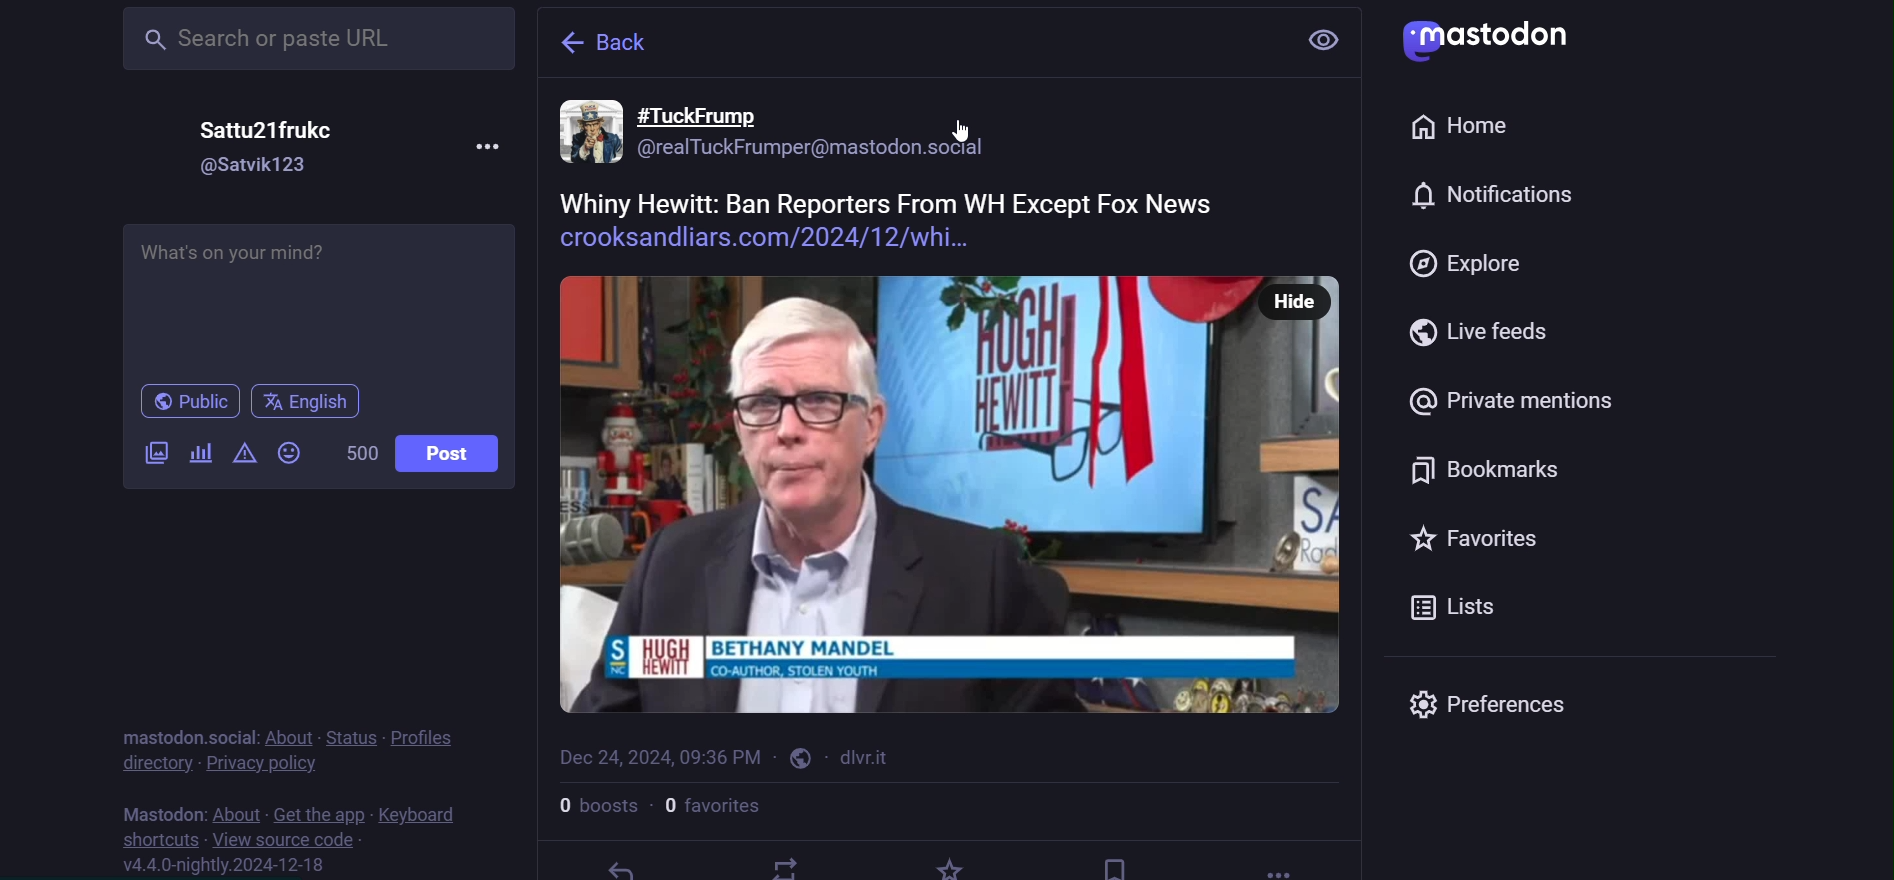  Describe the element at coordinates (285, 736) in the screenshot. I see `about` at that location.